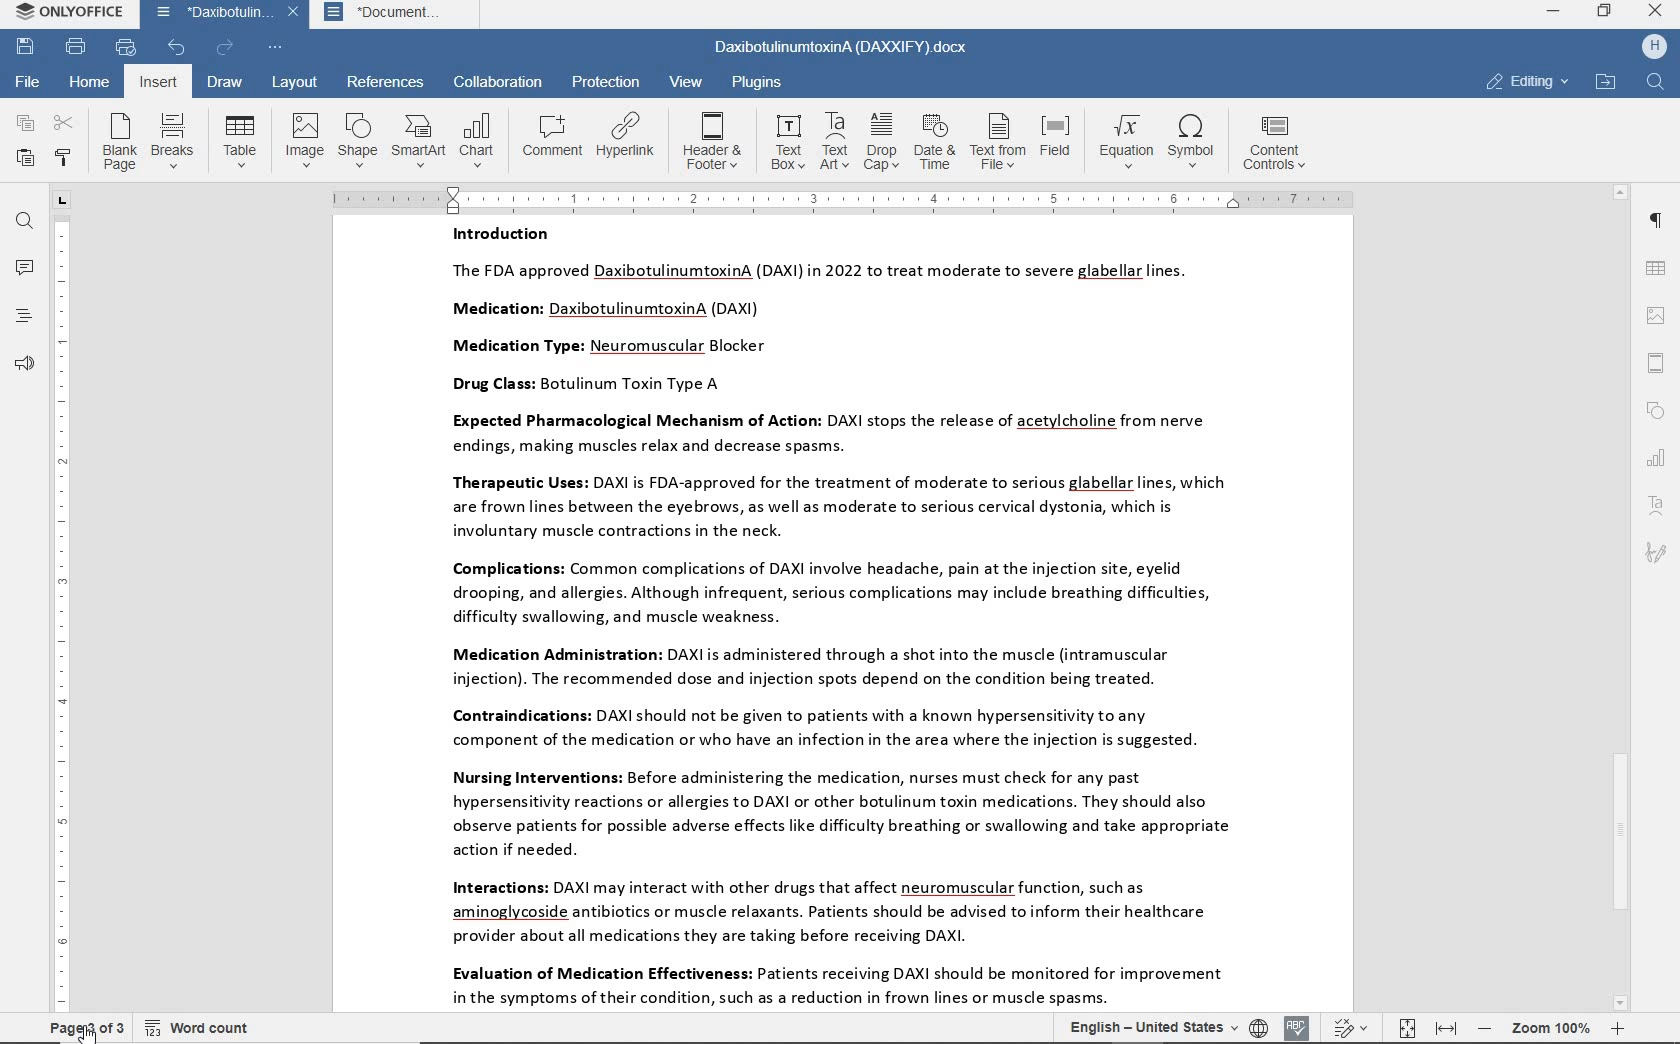 The width and height of the screenshot is (1680, 1044). What do you see at coordinates (26, 224) in the screenshot?
I see `find` at bounding box center [26, 224].